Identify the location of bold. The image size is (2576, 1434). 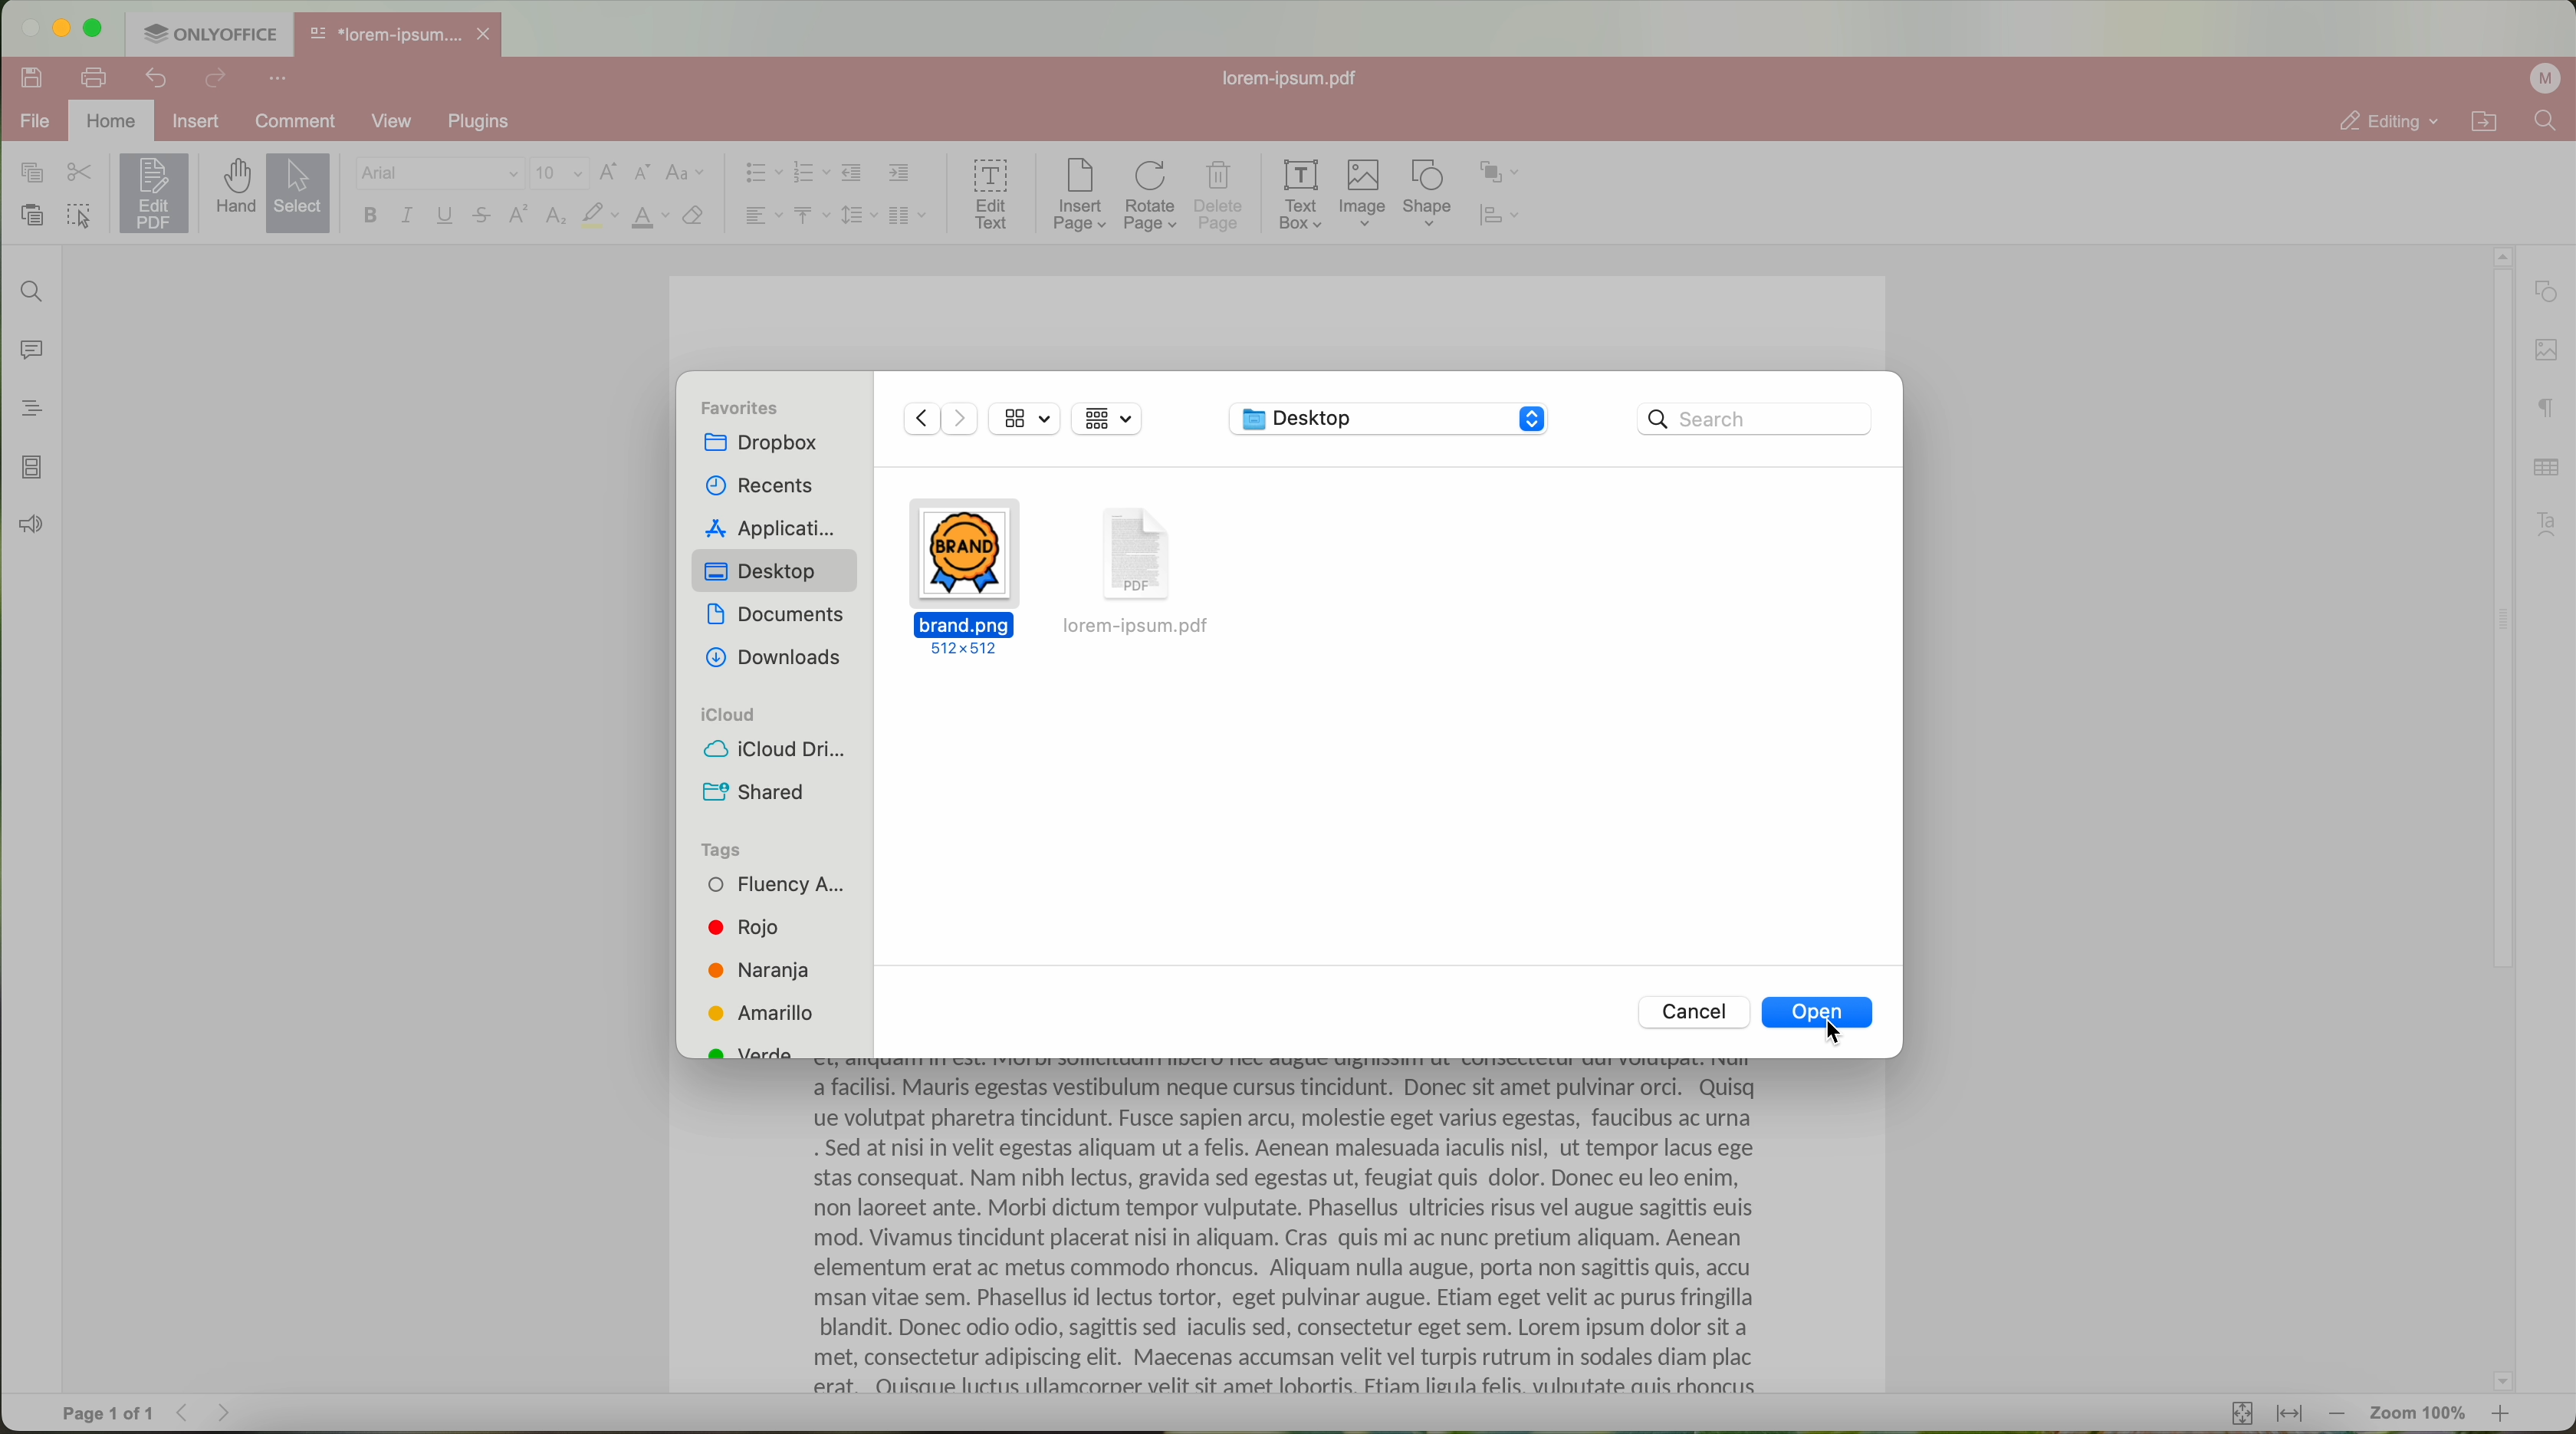
(370, 215).